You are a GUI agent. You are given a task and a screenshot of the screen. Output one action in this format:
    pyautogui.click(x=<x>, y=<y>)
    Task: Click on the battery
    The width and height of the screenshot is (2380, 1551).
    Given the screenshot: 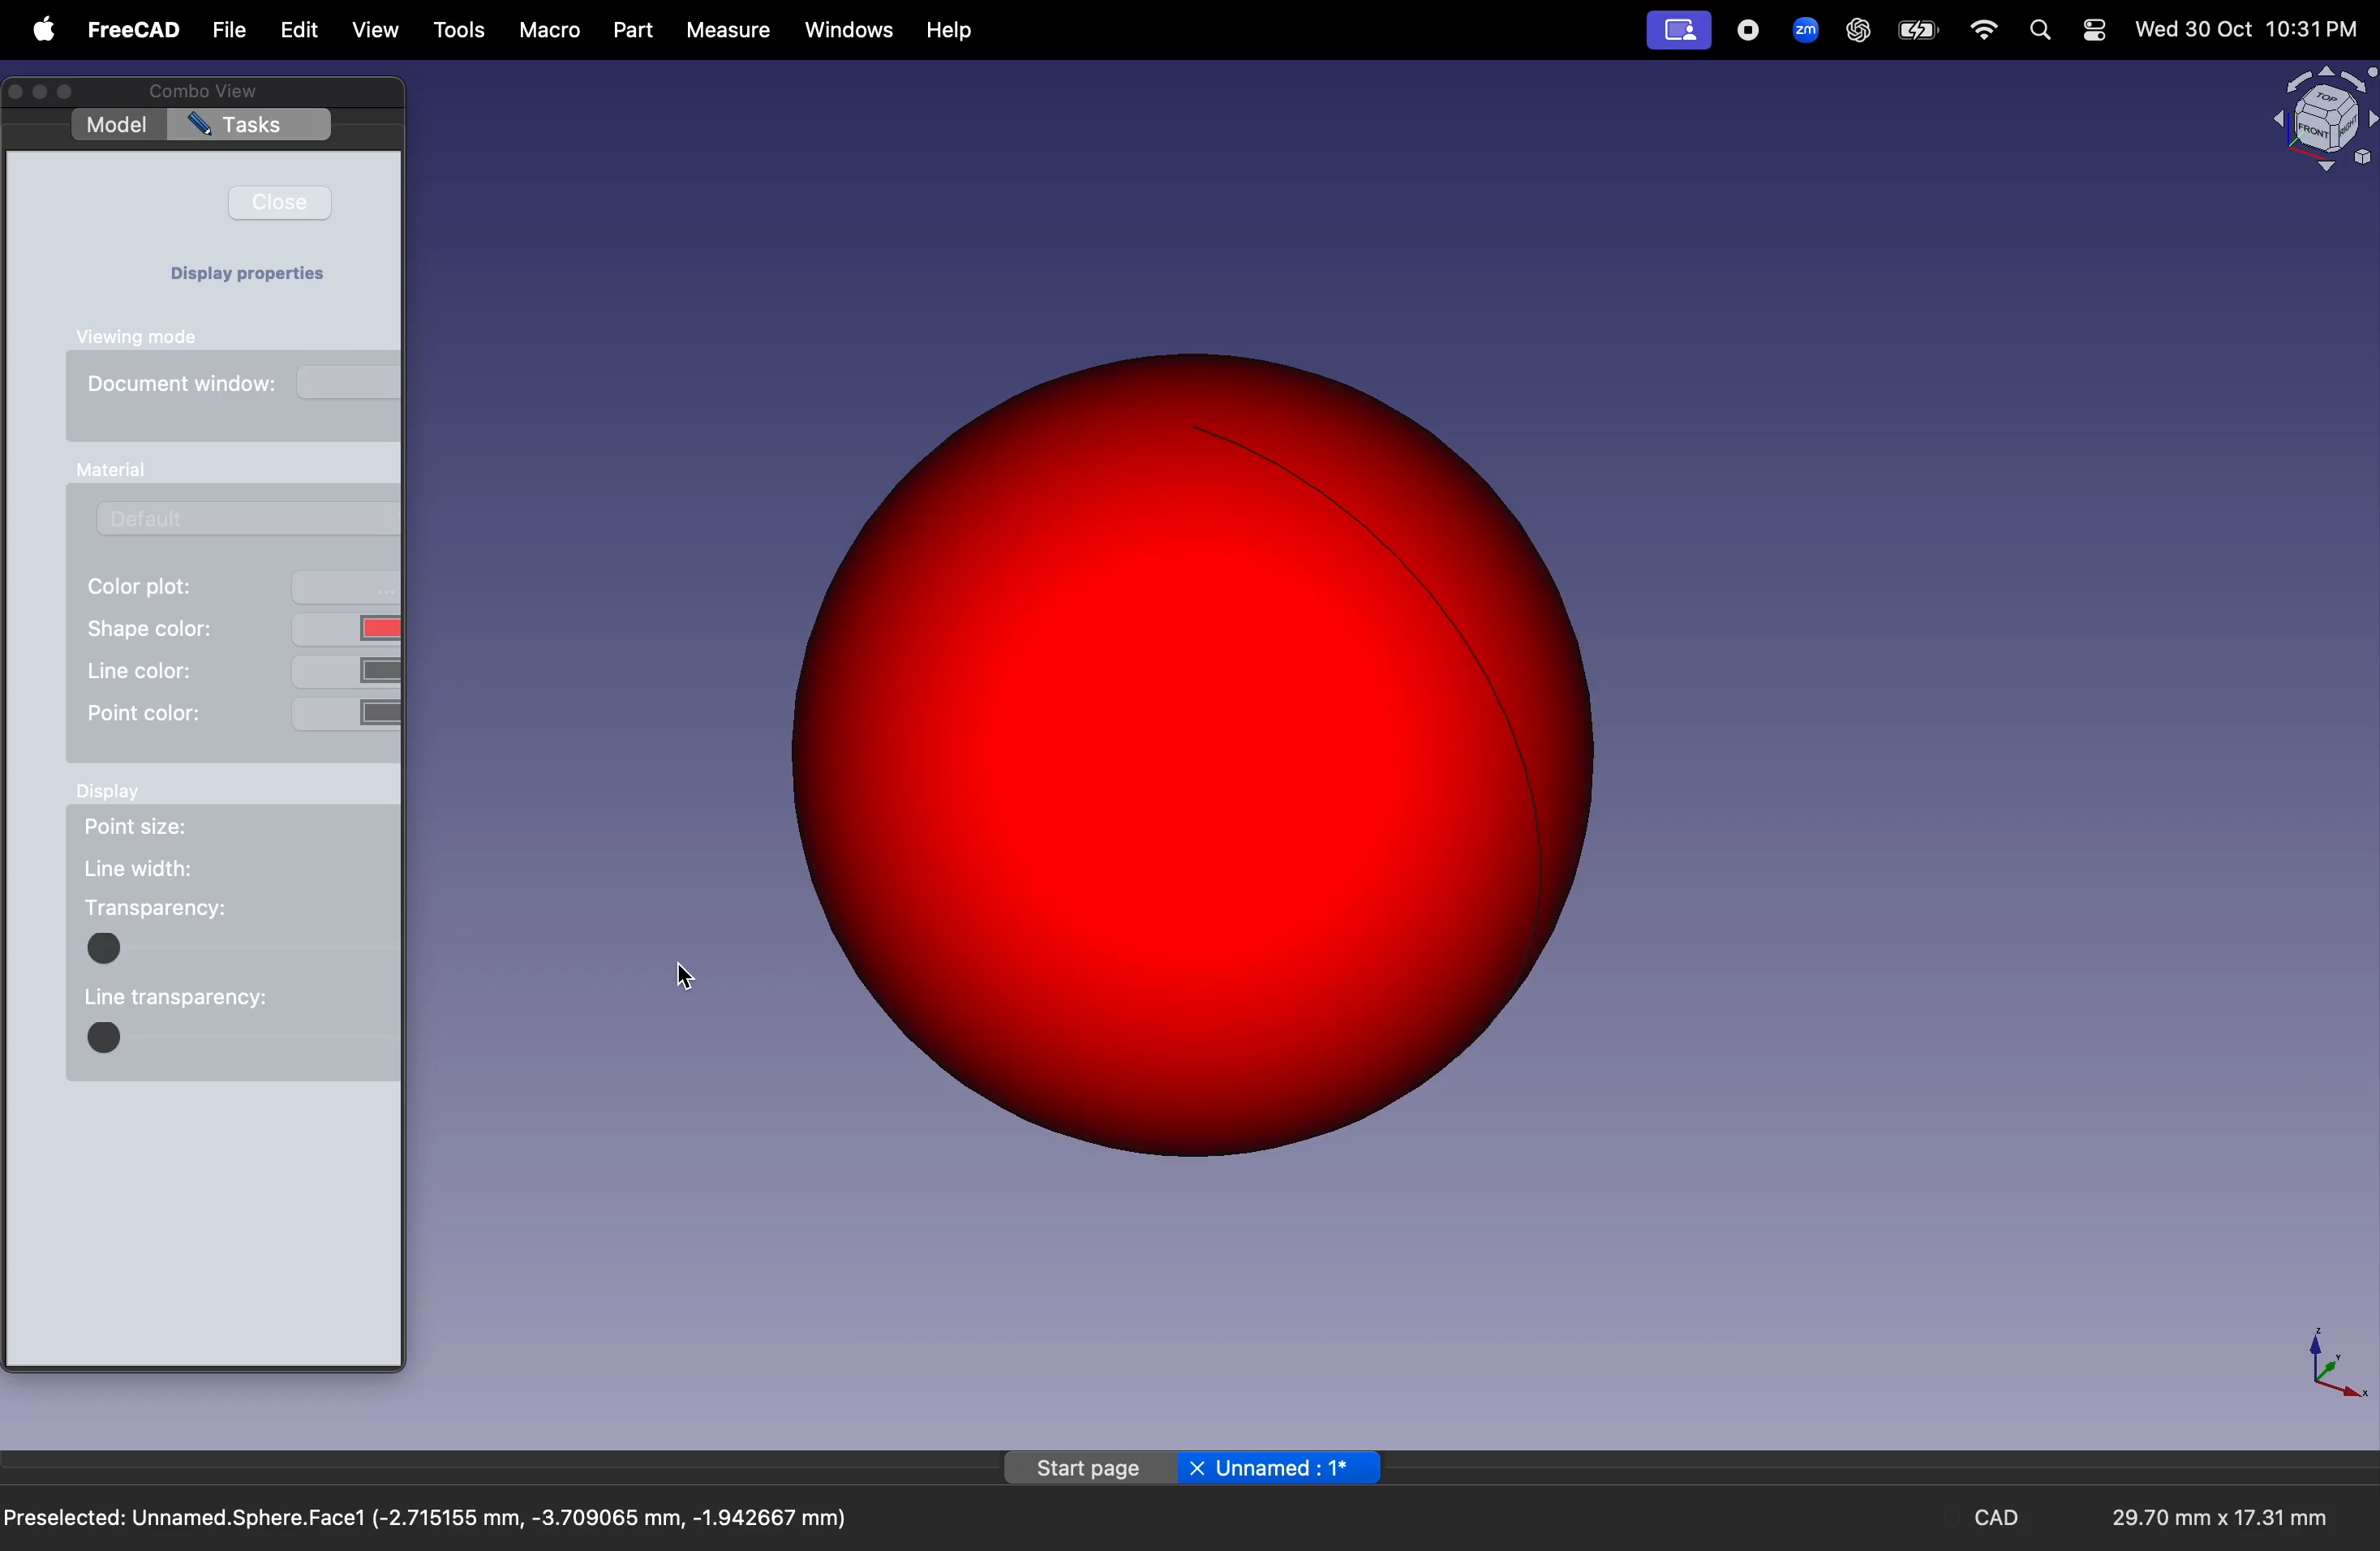 What is the action you would take?
    pyautogui.click(x=1918, y=31)
    